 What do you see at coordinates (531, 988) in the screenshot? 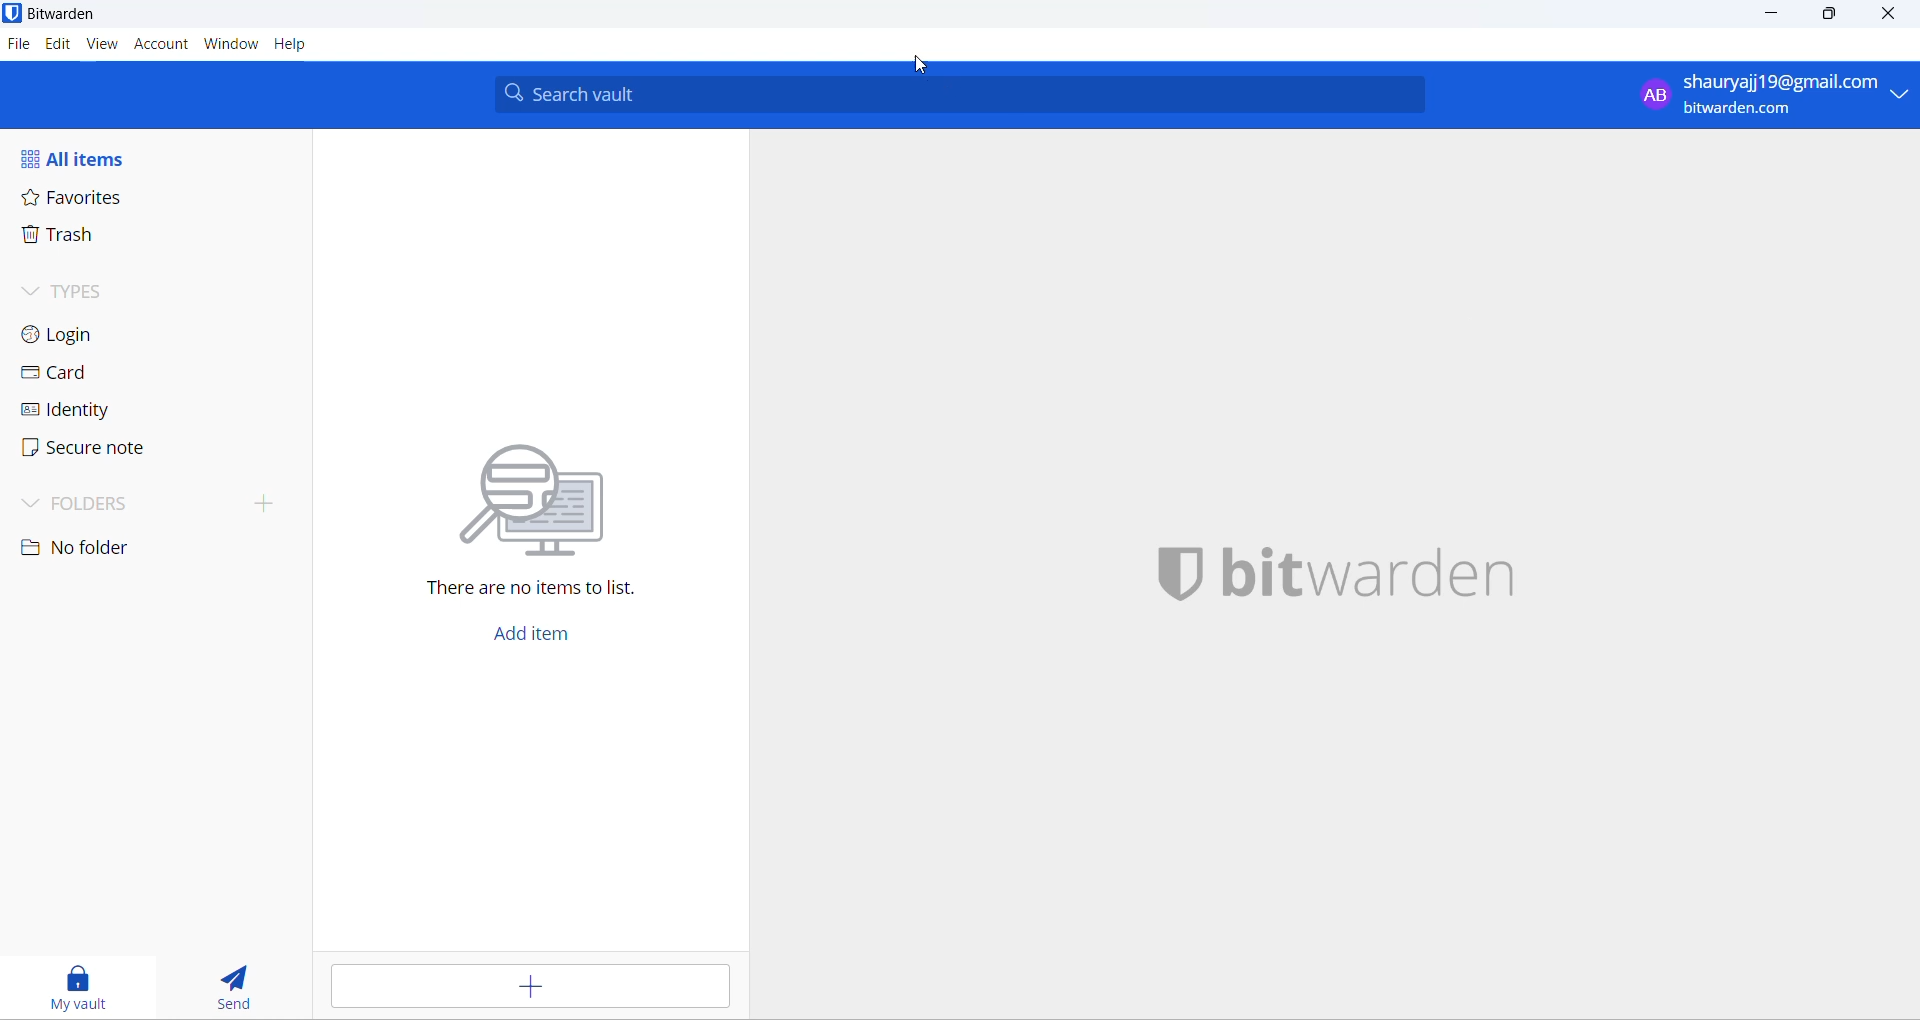
I see `add button` at bounding box center [531, 988].